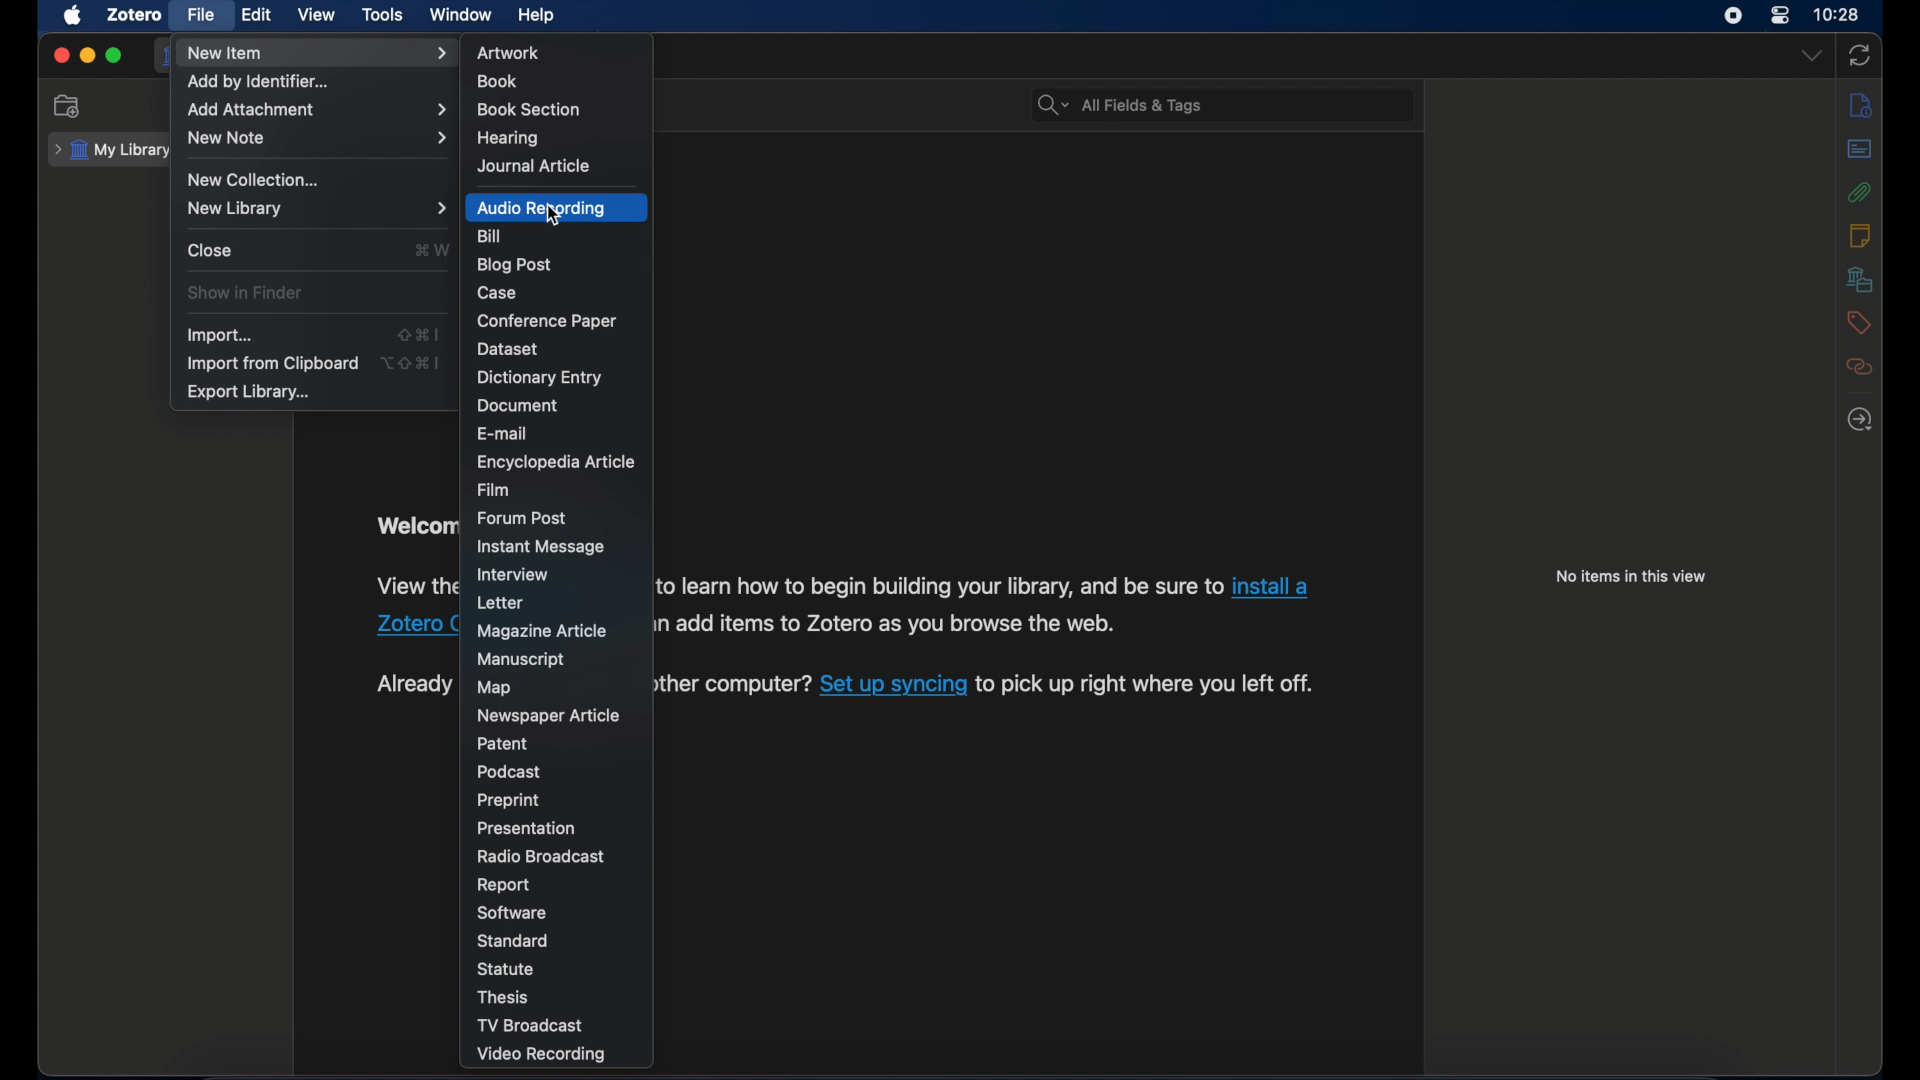 The image size is (1920, 1080). Describe the element at coordinates (527, 829) in the screenshot. I see `presentation` at that location.